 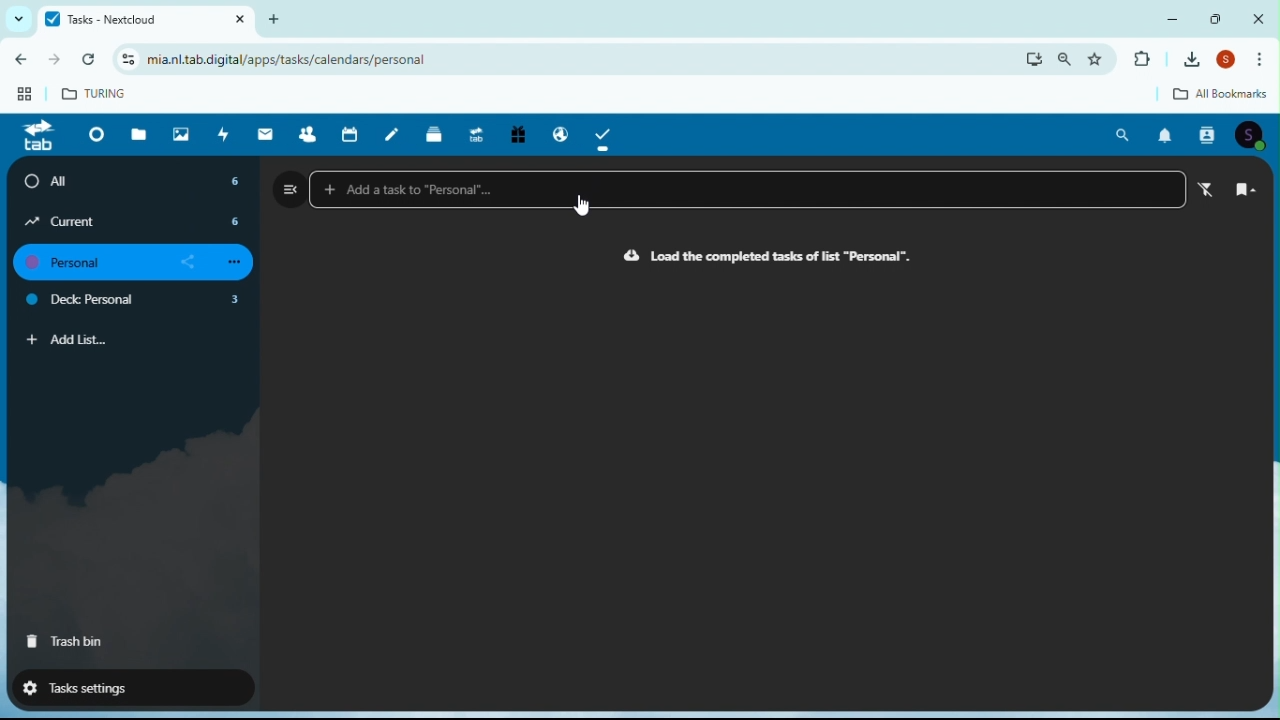 I want to click on turing, so click(x=103, y=96).